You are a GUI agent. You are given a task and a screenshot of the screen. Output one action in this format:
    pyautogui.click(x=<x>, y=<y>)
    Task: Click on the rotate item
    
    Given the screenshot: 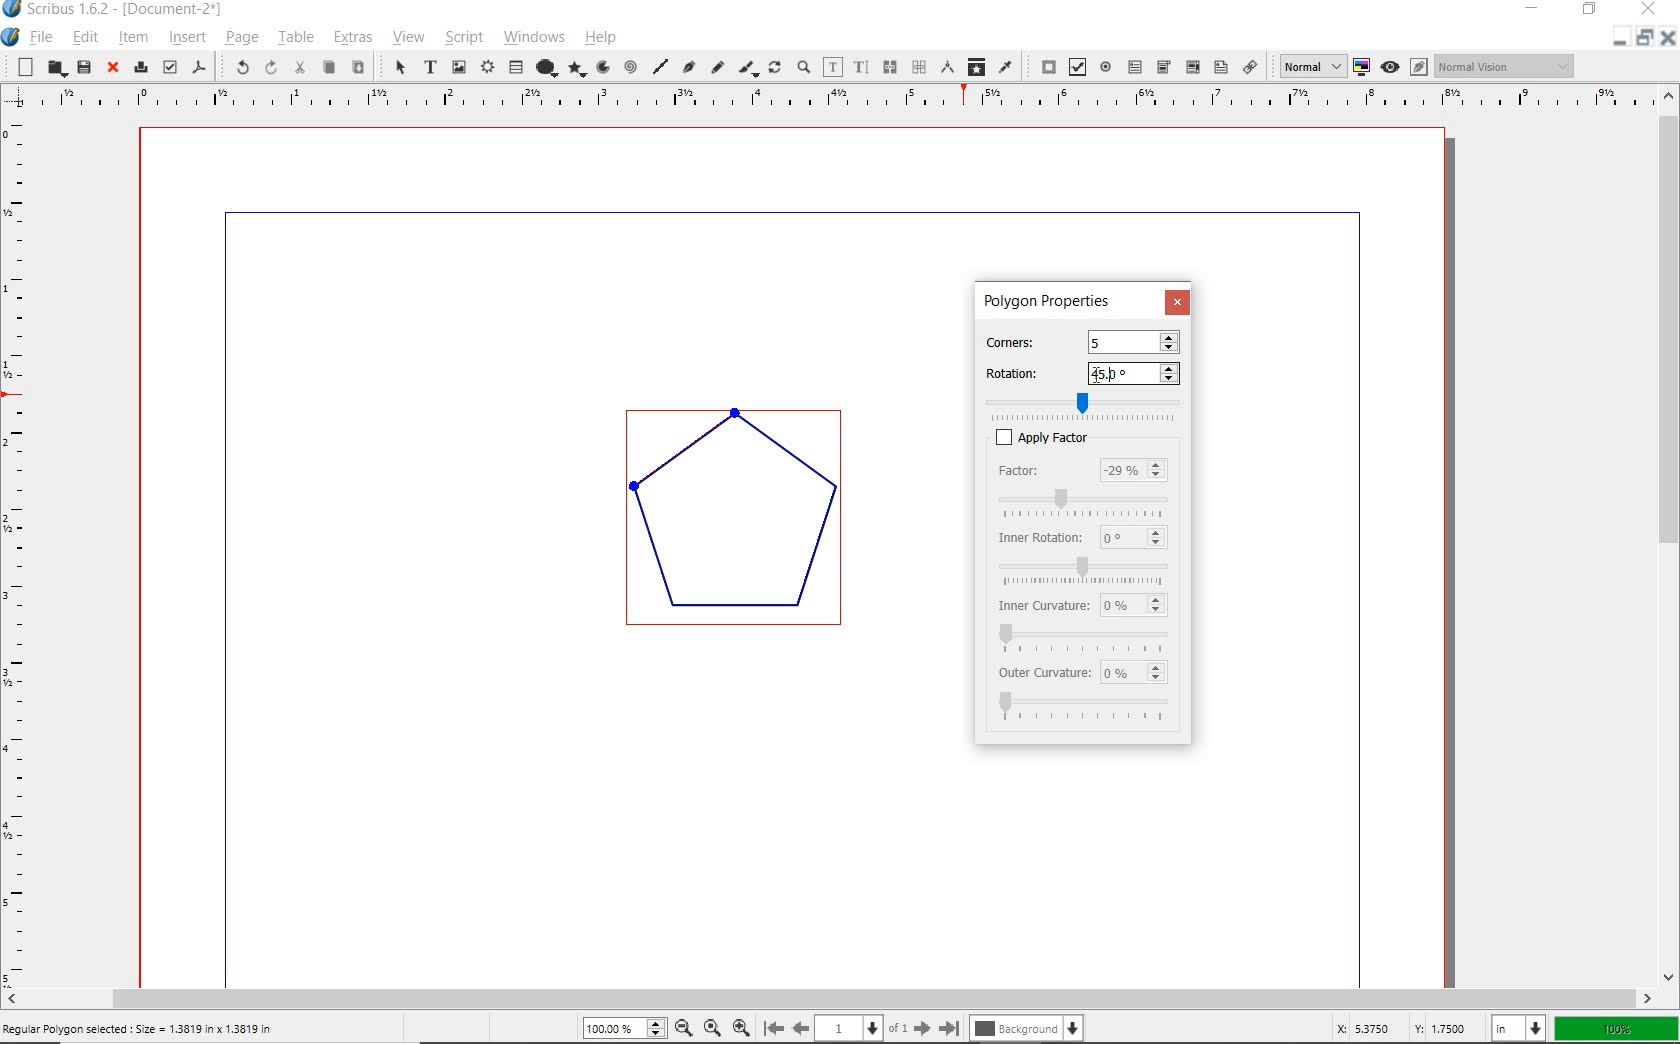 What is the action you would take?
    pyautogui.click(x=776, y=68)
    